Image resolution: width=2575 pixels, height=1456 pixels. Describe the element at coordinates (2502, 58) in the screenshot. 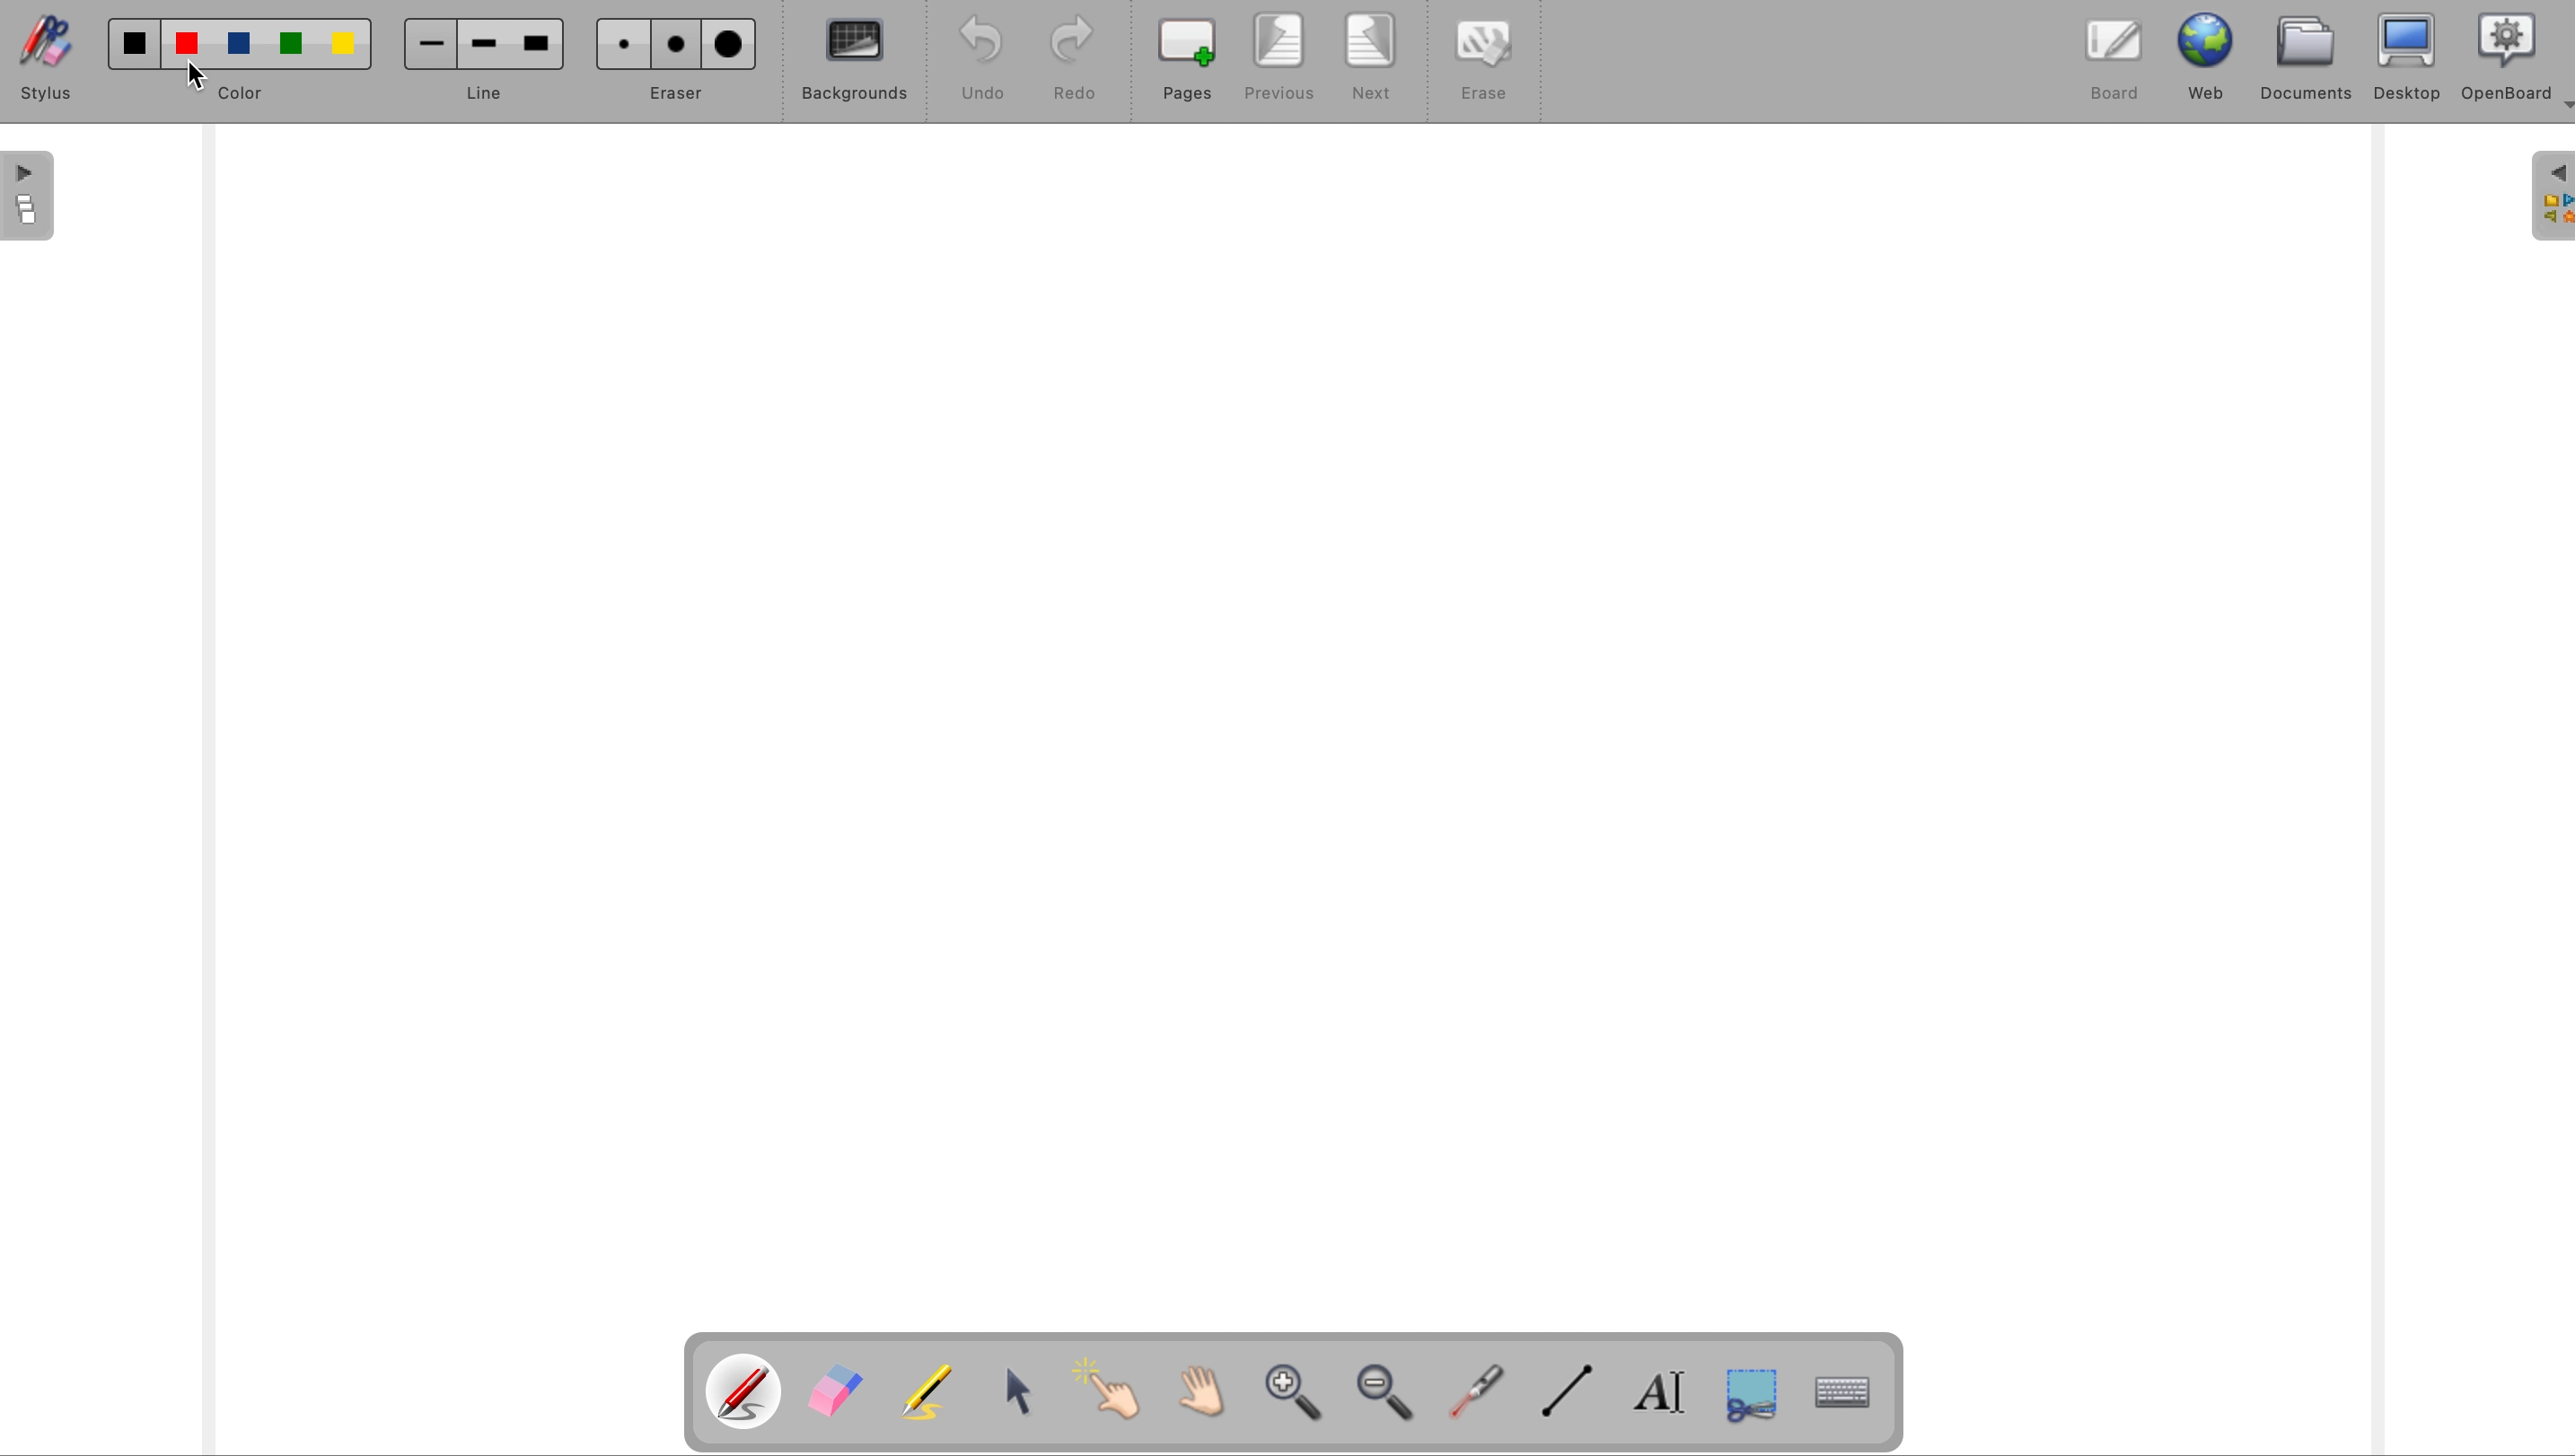

I see `openboard` at that location.